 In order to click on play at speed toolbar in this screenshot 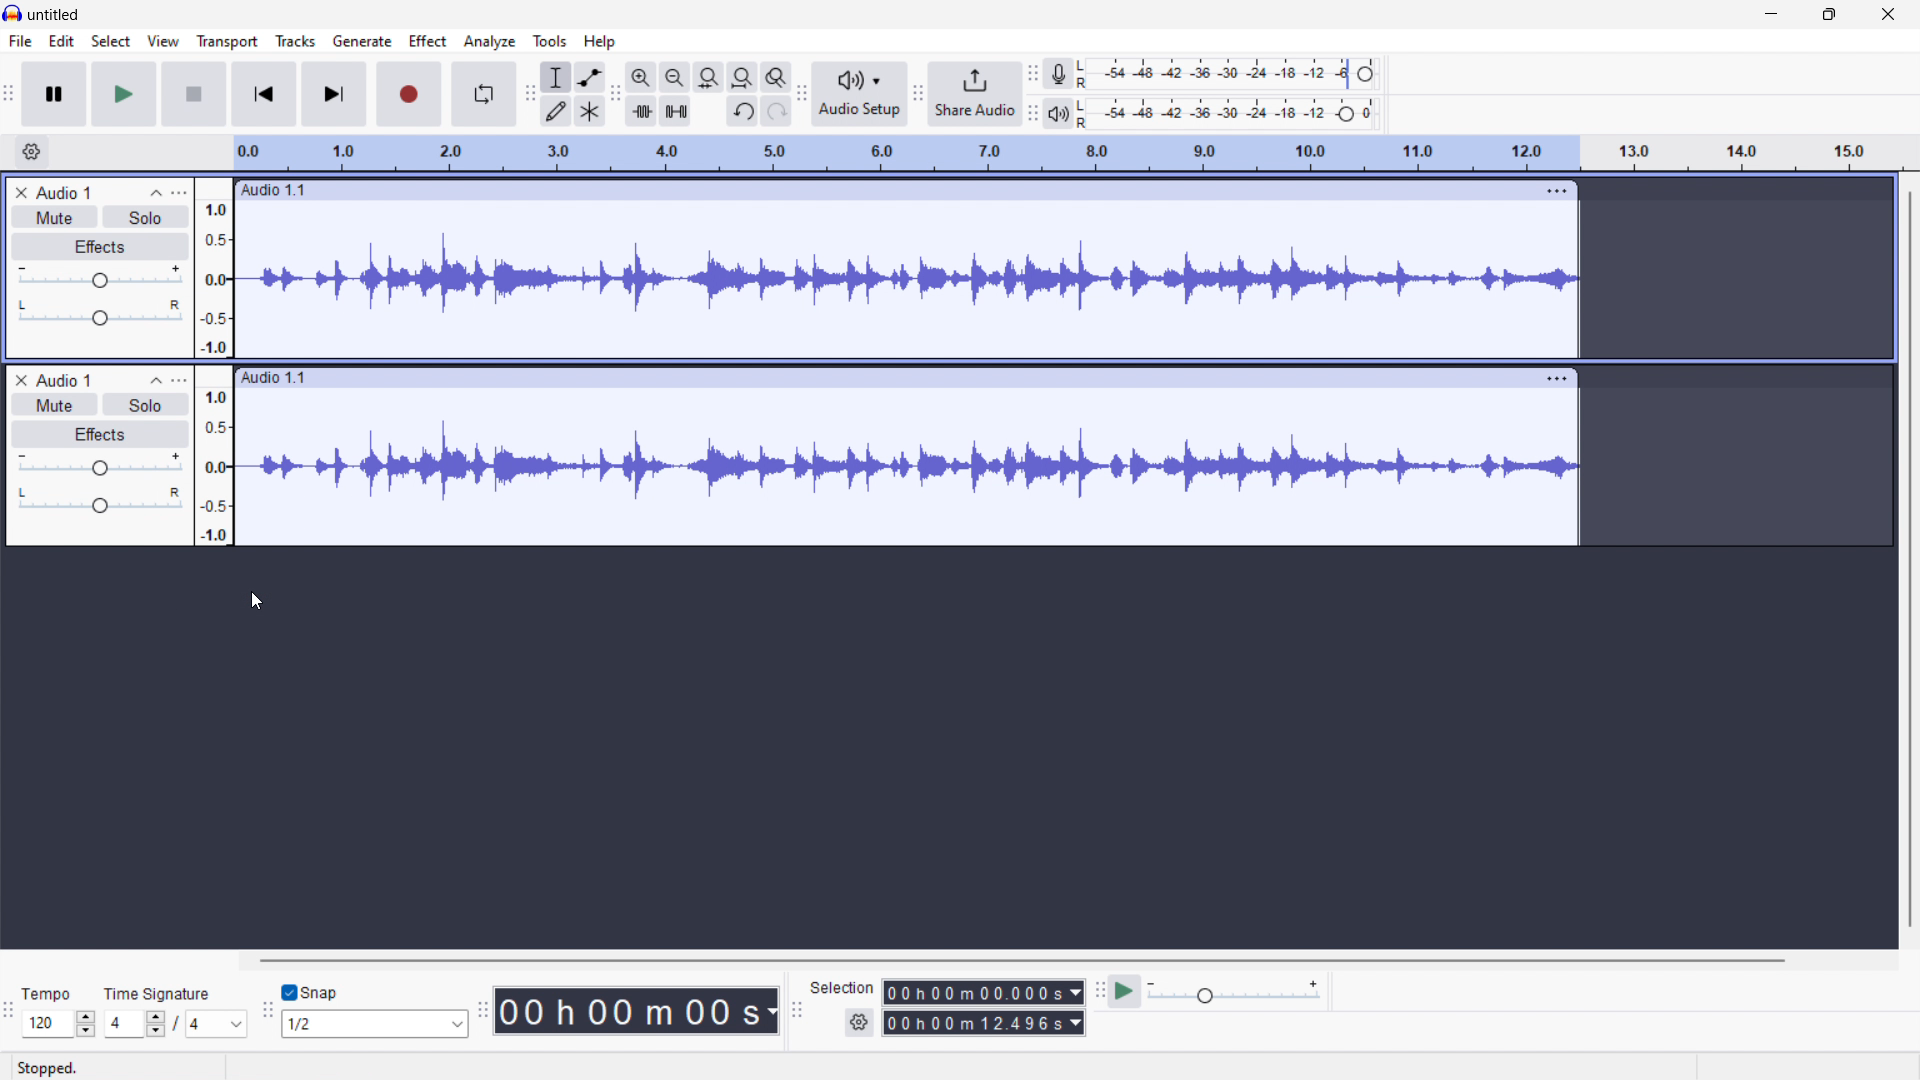, I will do `click(1099, 992)`.